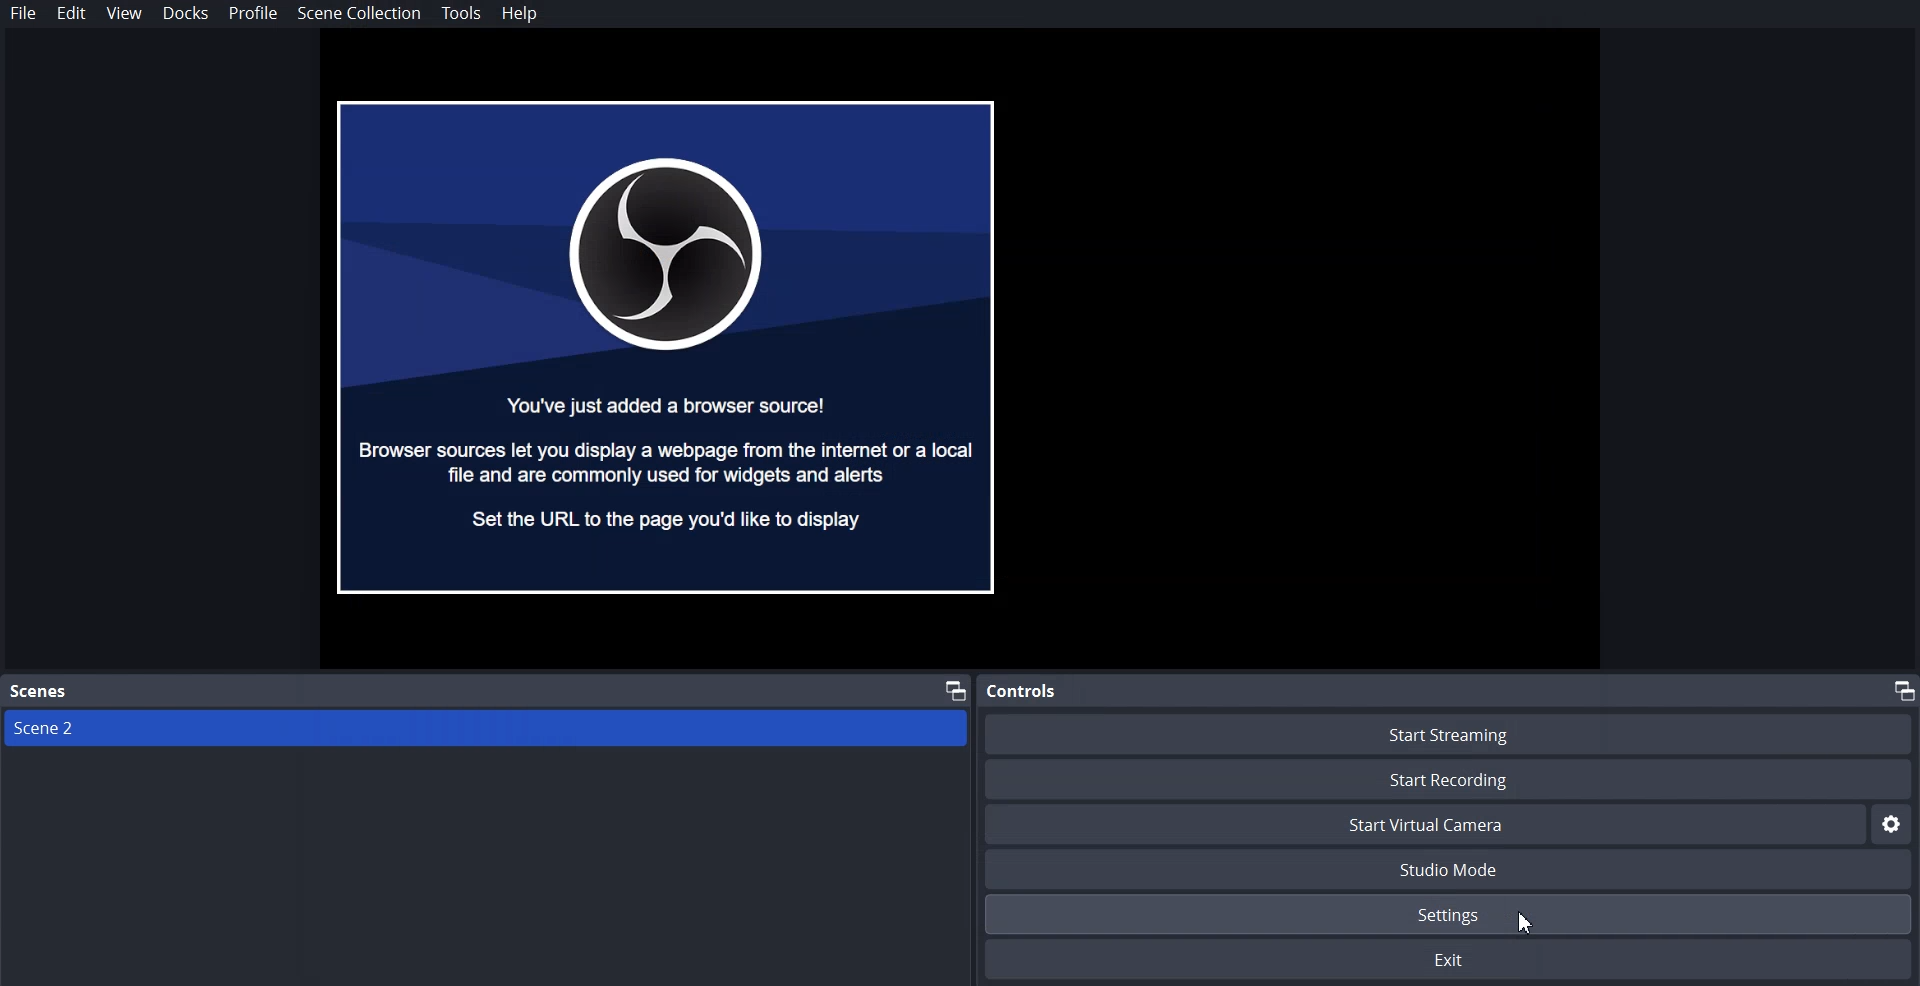 This screenshot has width=1920, height=986. What do you see at coordinates (1901, 689) in the screenshot?
I see `Maximize` at bounding box center [1901, 689].